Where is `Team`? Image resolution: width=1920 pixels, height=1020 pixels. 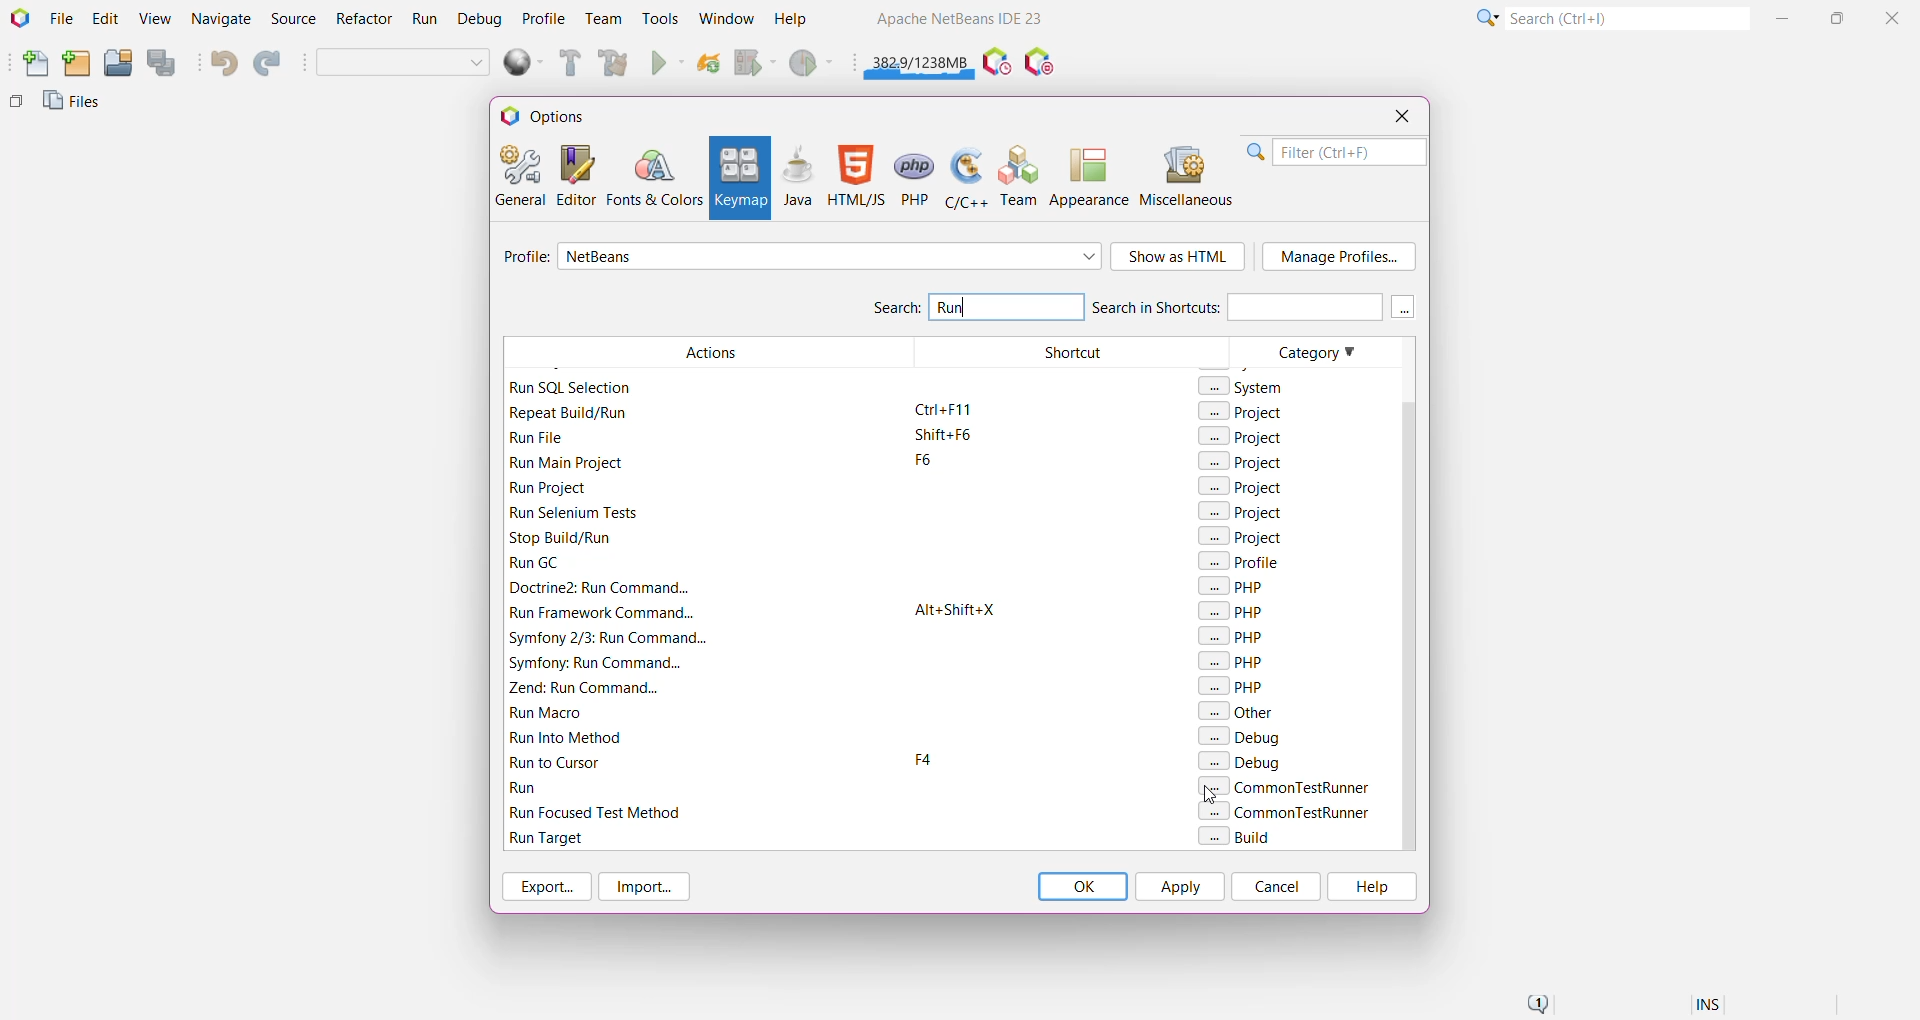 Team is located at coordinates (602, 19).